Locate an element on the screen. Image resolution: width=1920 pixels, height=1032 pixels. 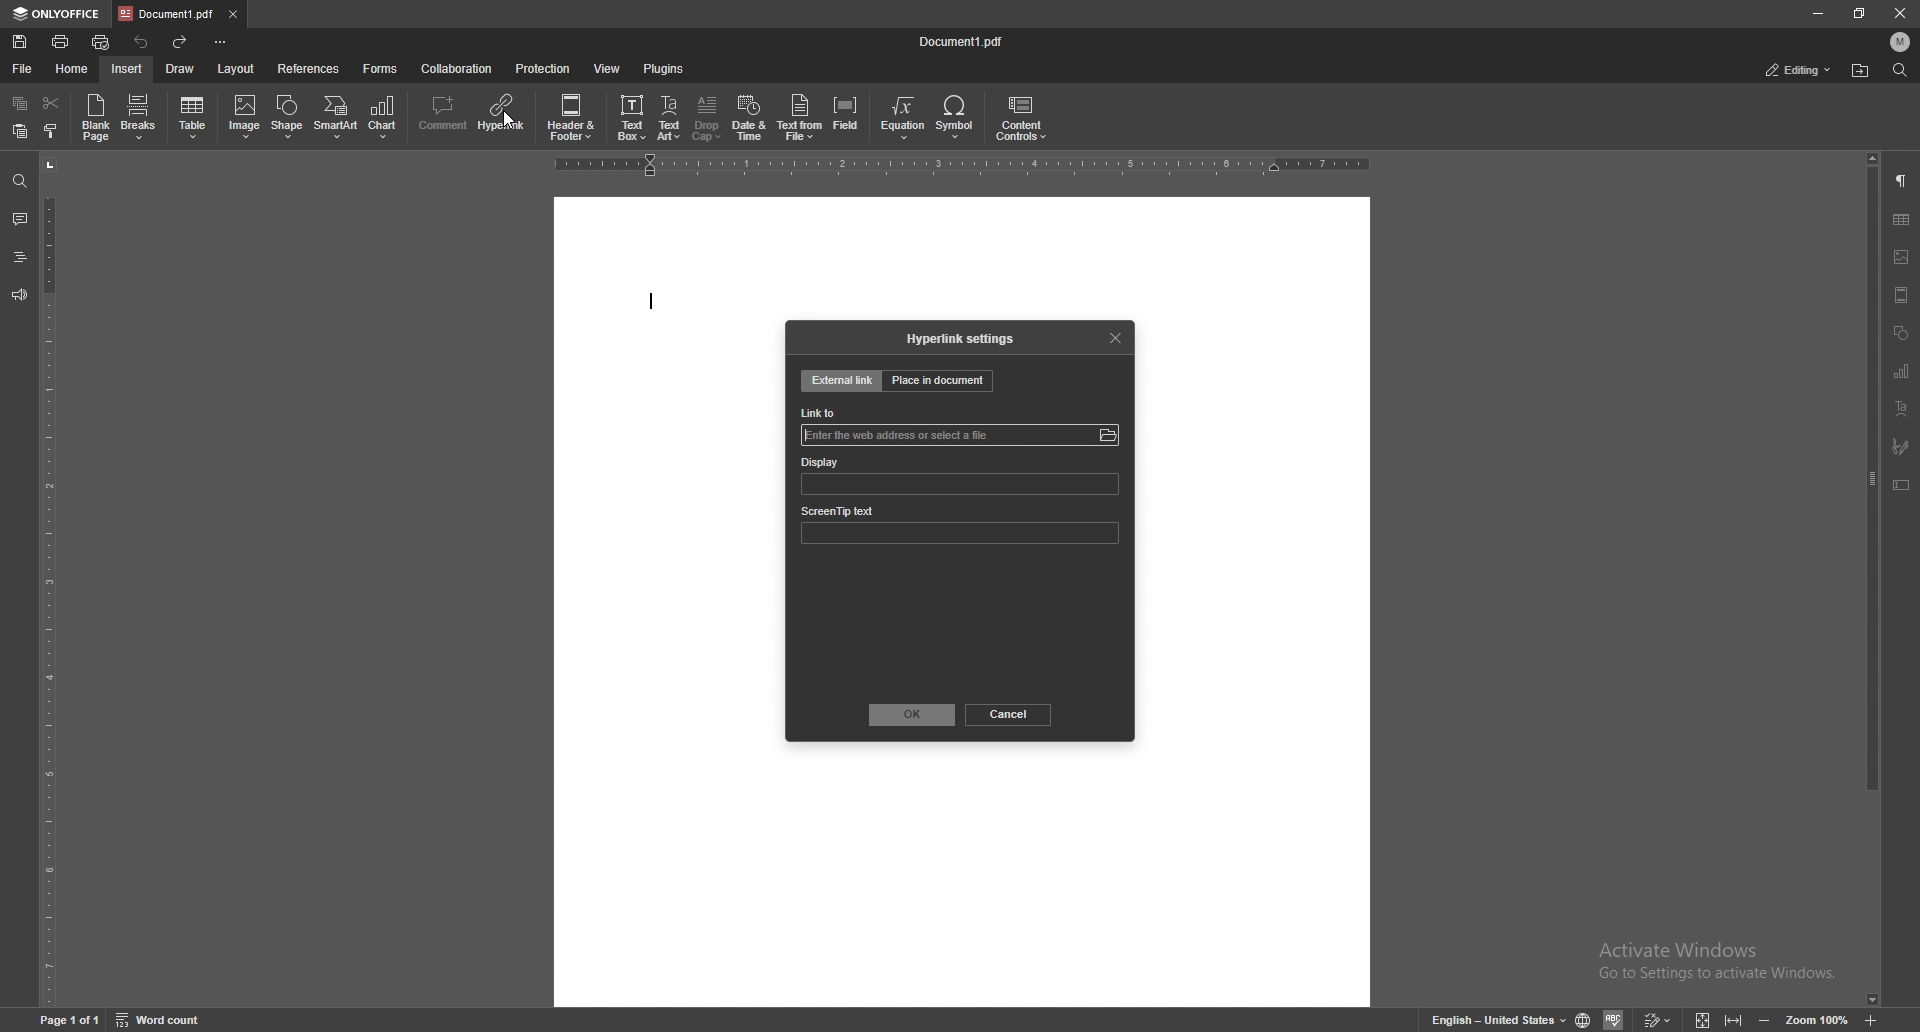
image is located at coordinates (243, 118).